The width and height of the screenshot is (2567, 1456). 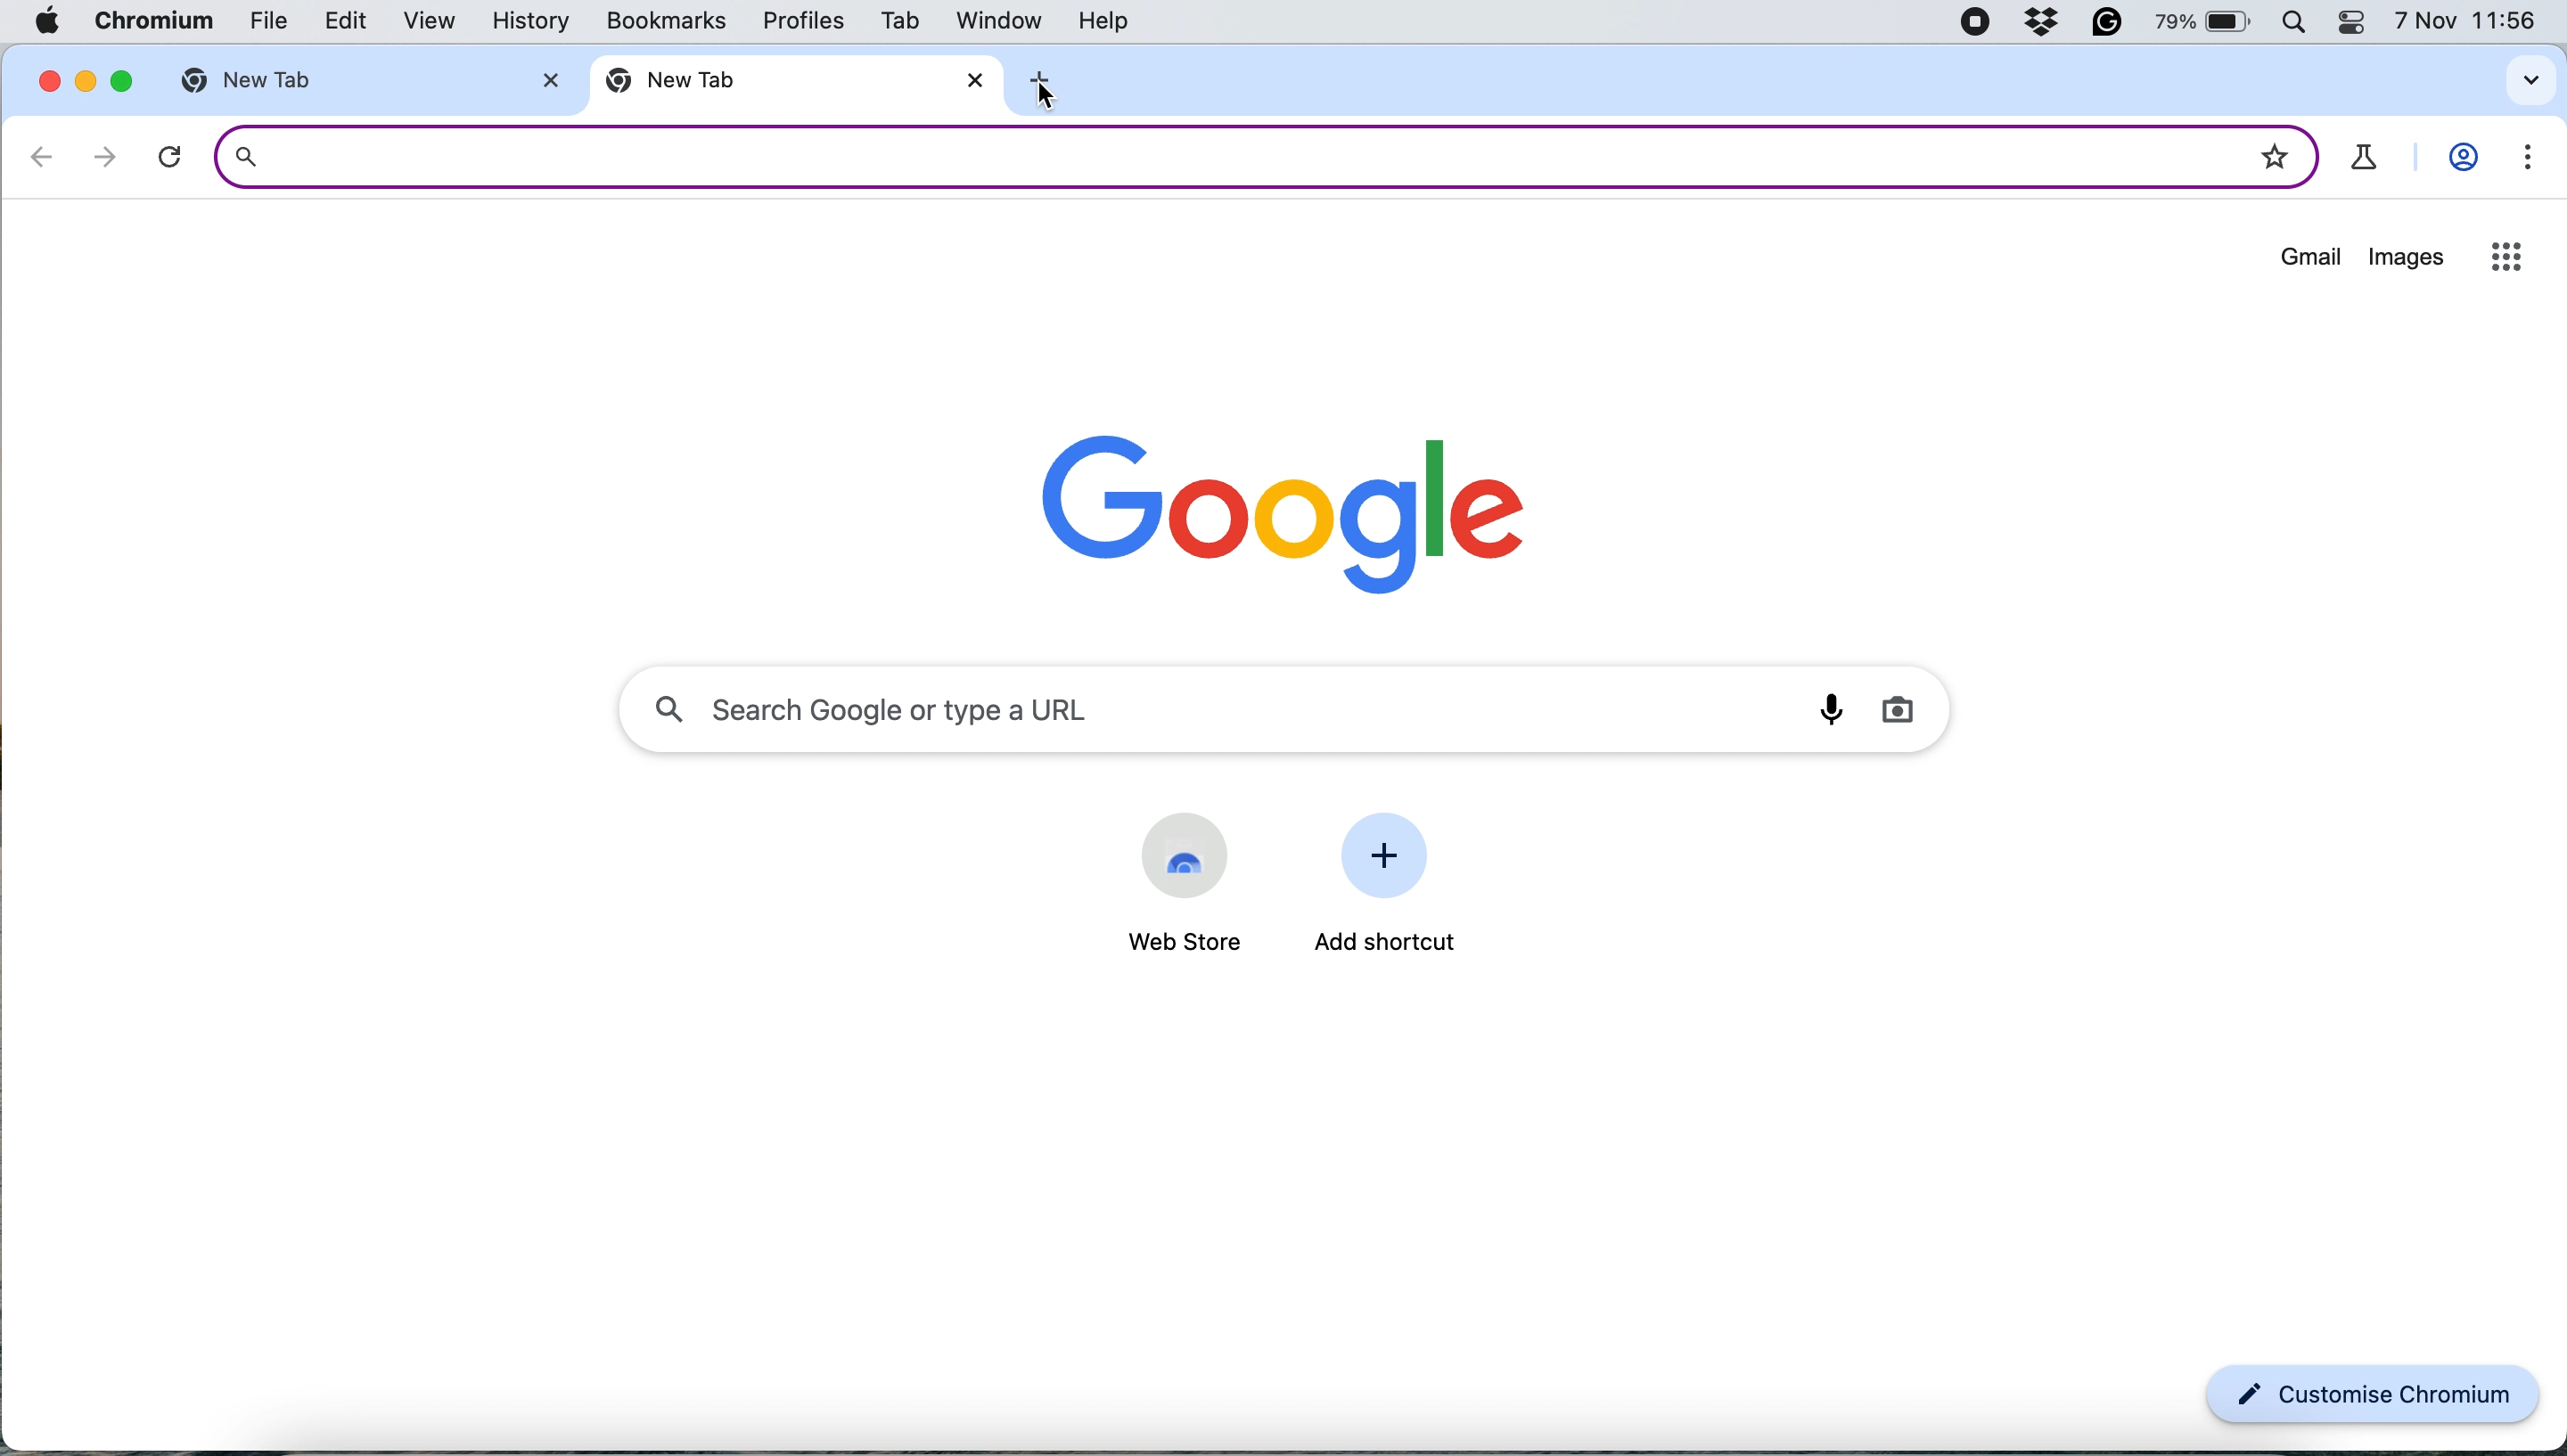 What do you see at coordinates (420, 22) in the screenshot?
I see `view` at bounding box center [420, 22].